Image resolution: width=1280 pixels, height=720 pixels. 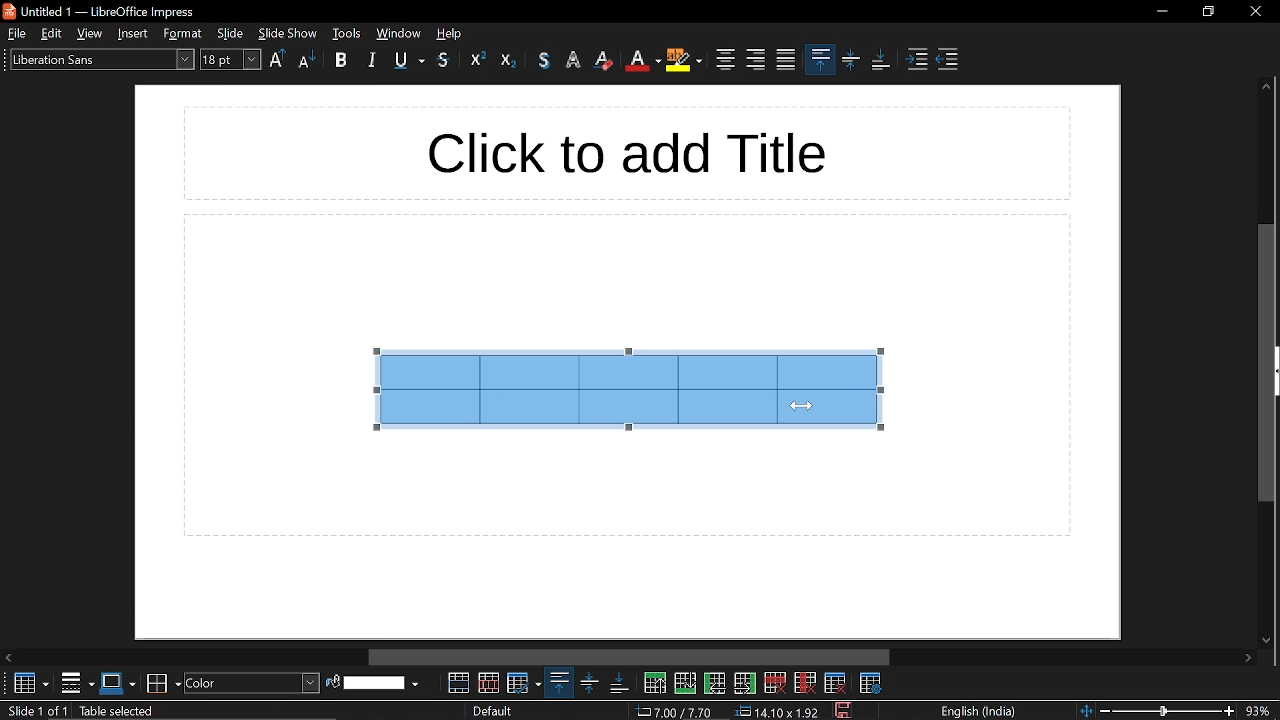 I want to click on text style, so click(x=102, y=58).